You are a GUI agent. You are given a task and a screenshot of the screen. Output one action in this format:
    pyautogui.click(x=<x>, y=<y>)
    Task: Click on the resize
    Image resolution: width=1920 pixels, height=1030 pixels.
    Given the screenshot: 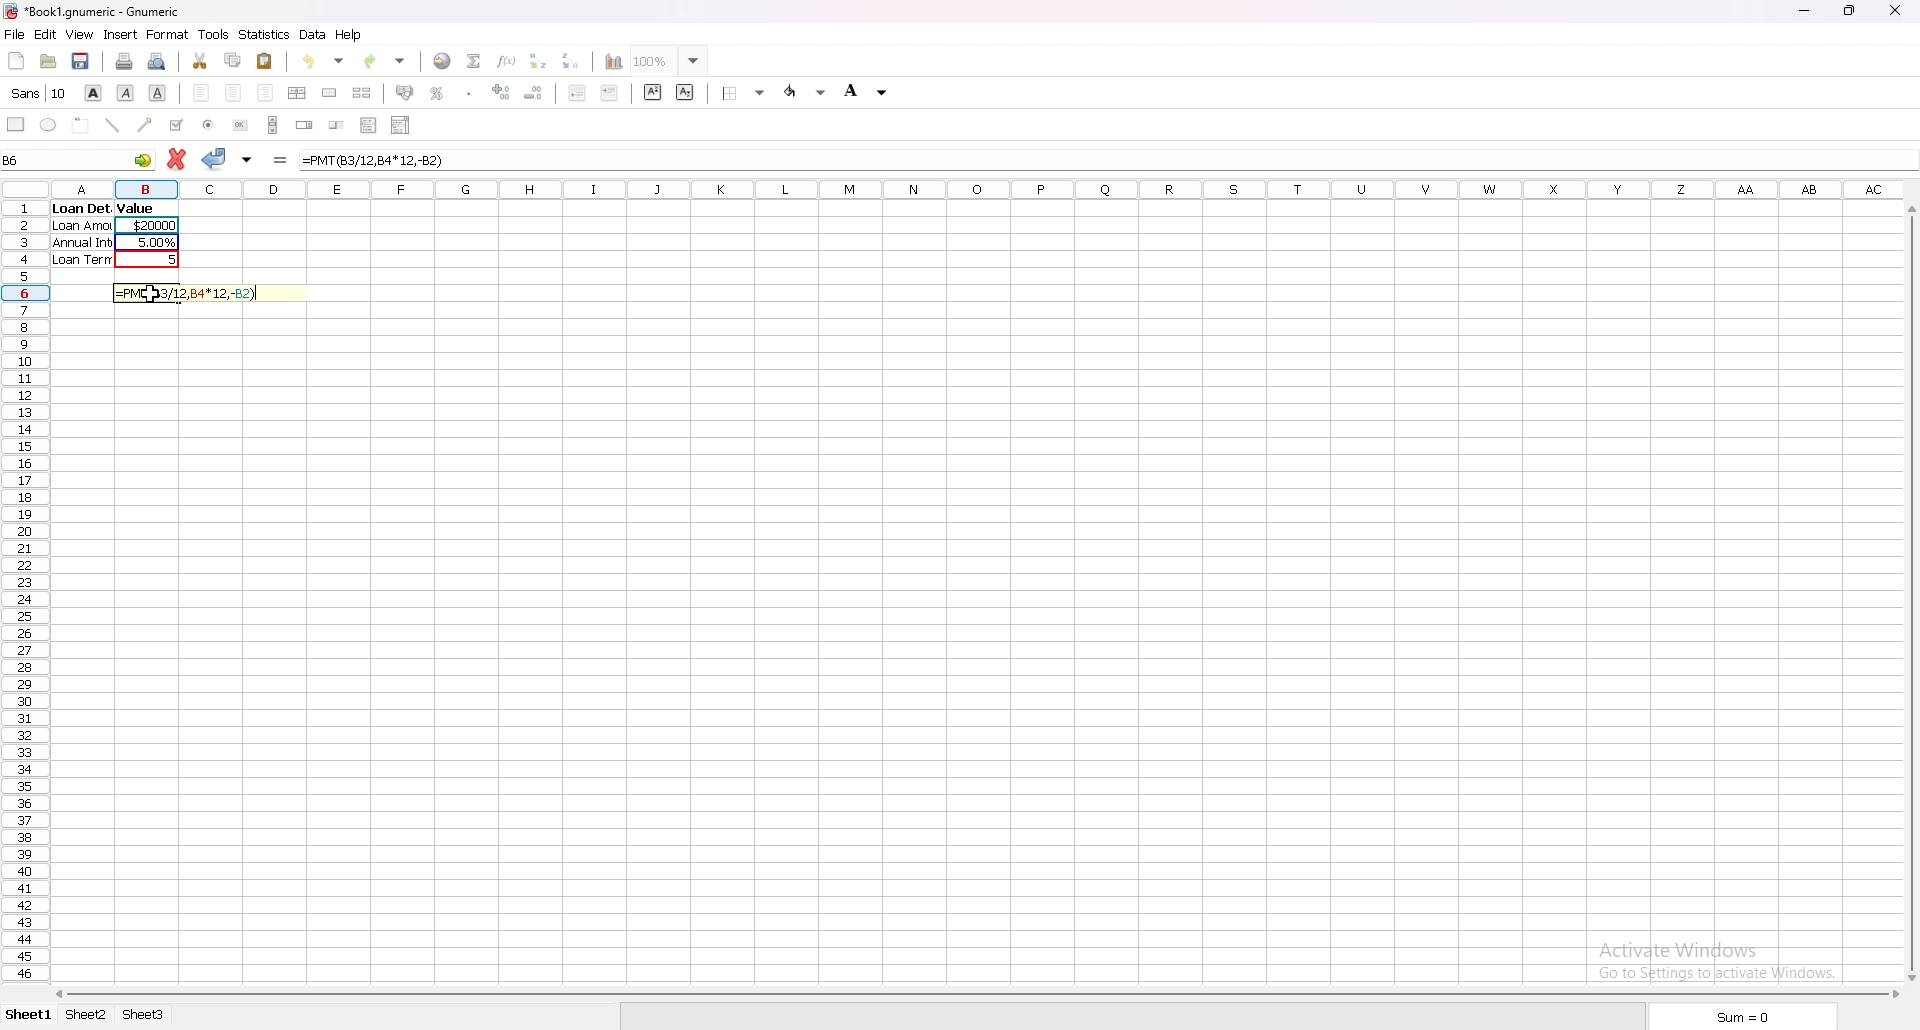 What is the action you would take?
    pyautogui.click(x=1852, y=11)
    